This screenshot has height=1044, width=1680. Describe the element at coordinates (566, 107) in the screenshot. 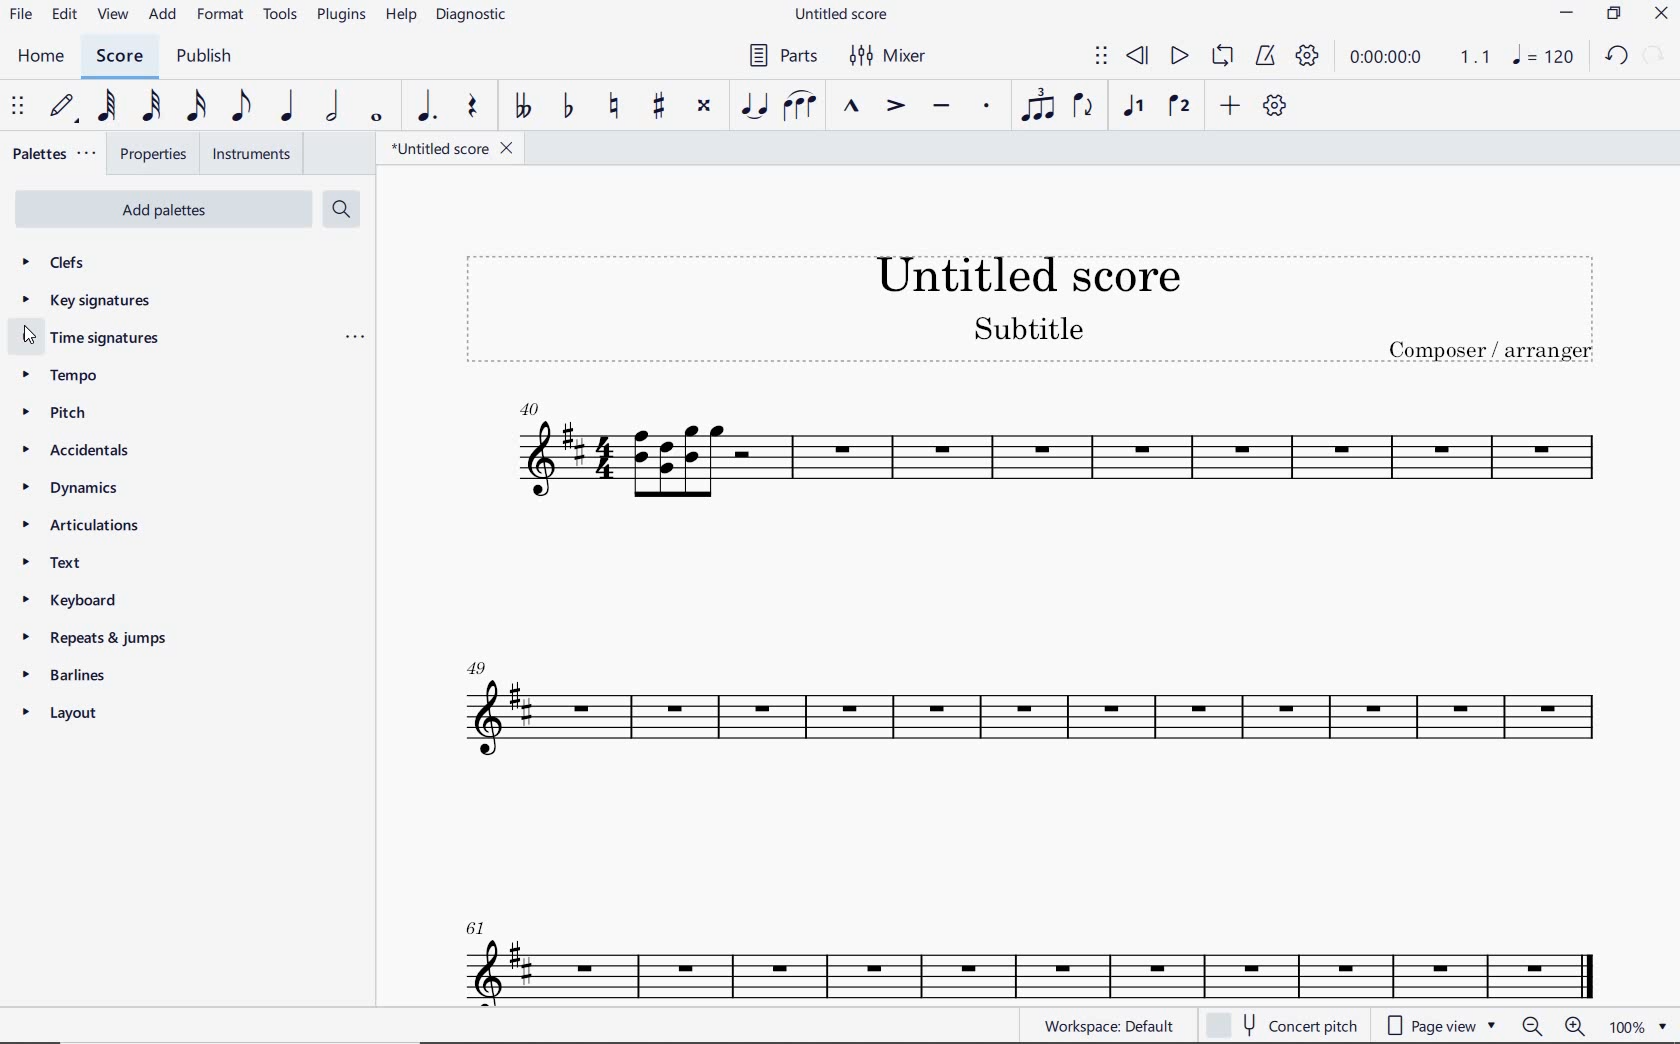

I see `TOGGLE FLAT` at that location.